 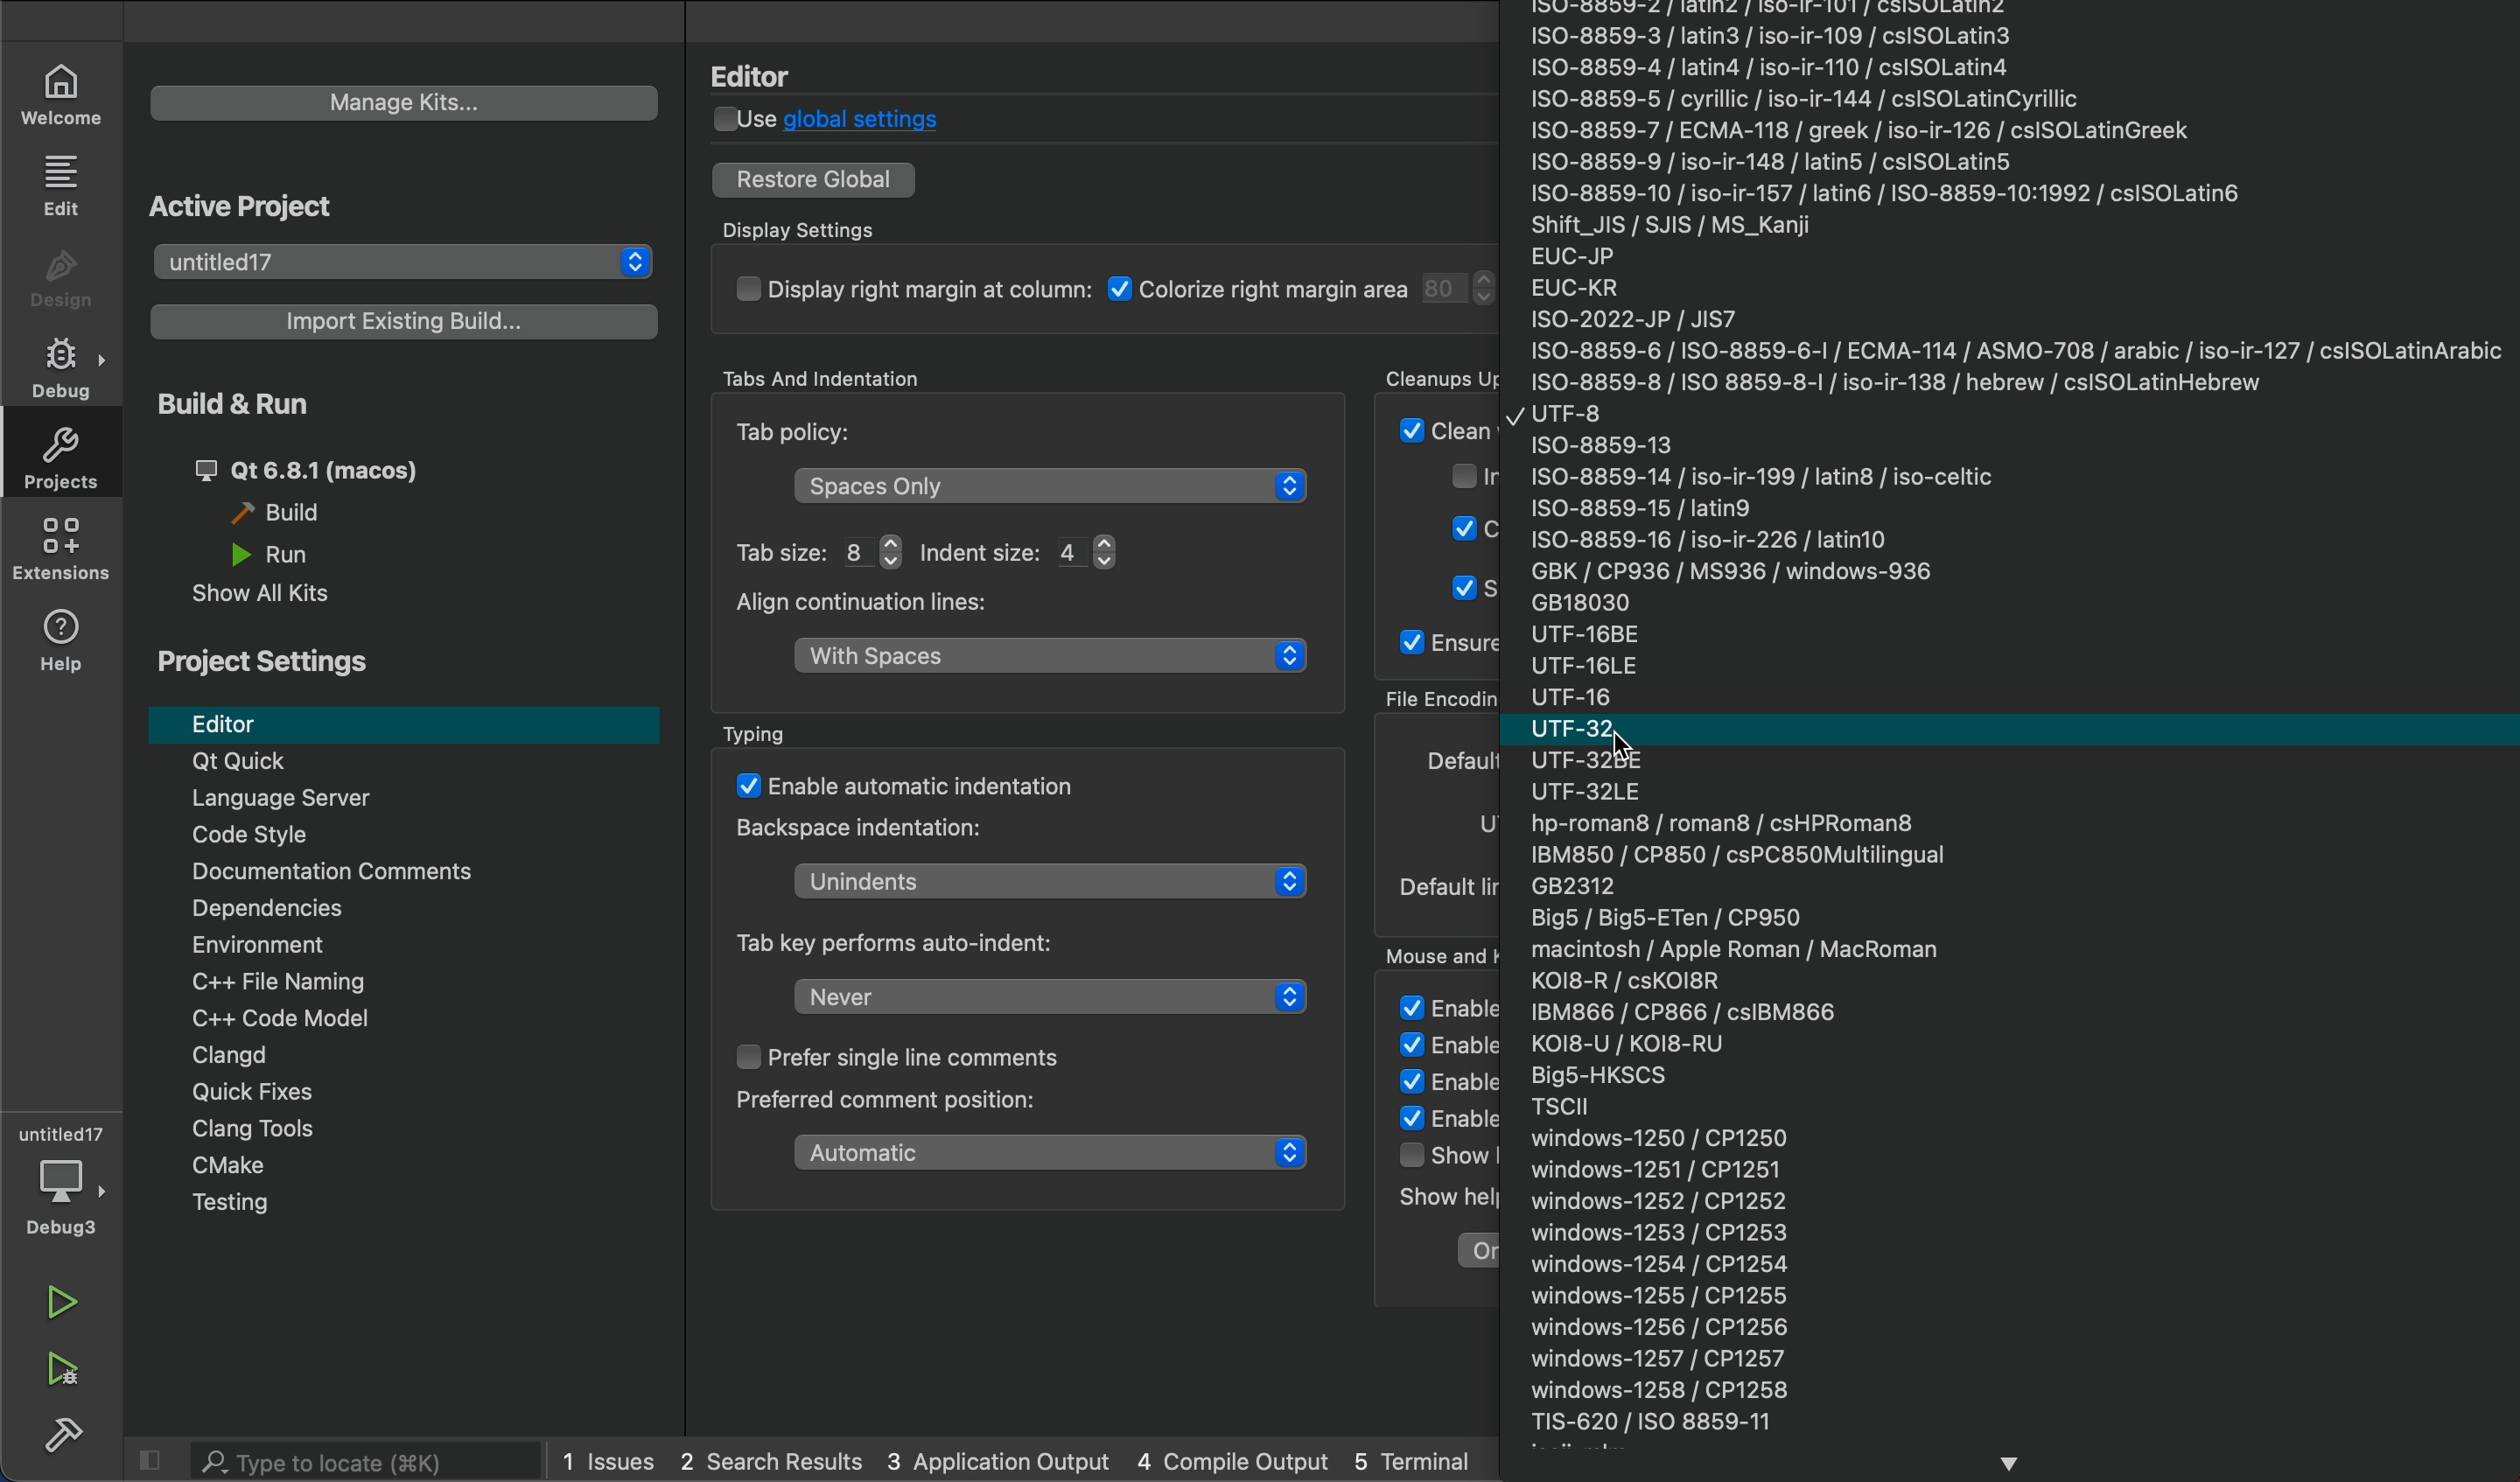 What do you see at coordinates (70, 1434) in the screenshot?
I see `build` at bounding box center [70, 1434].